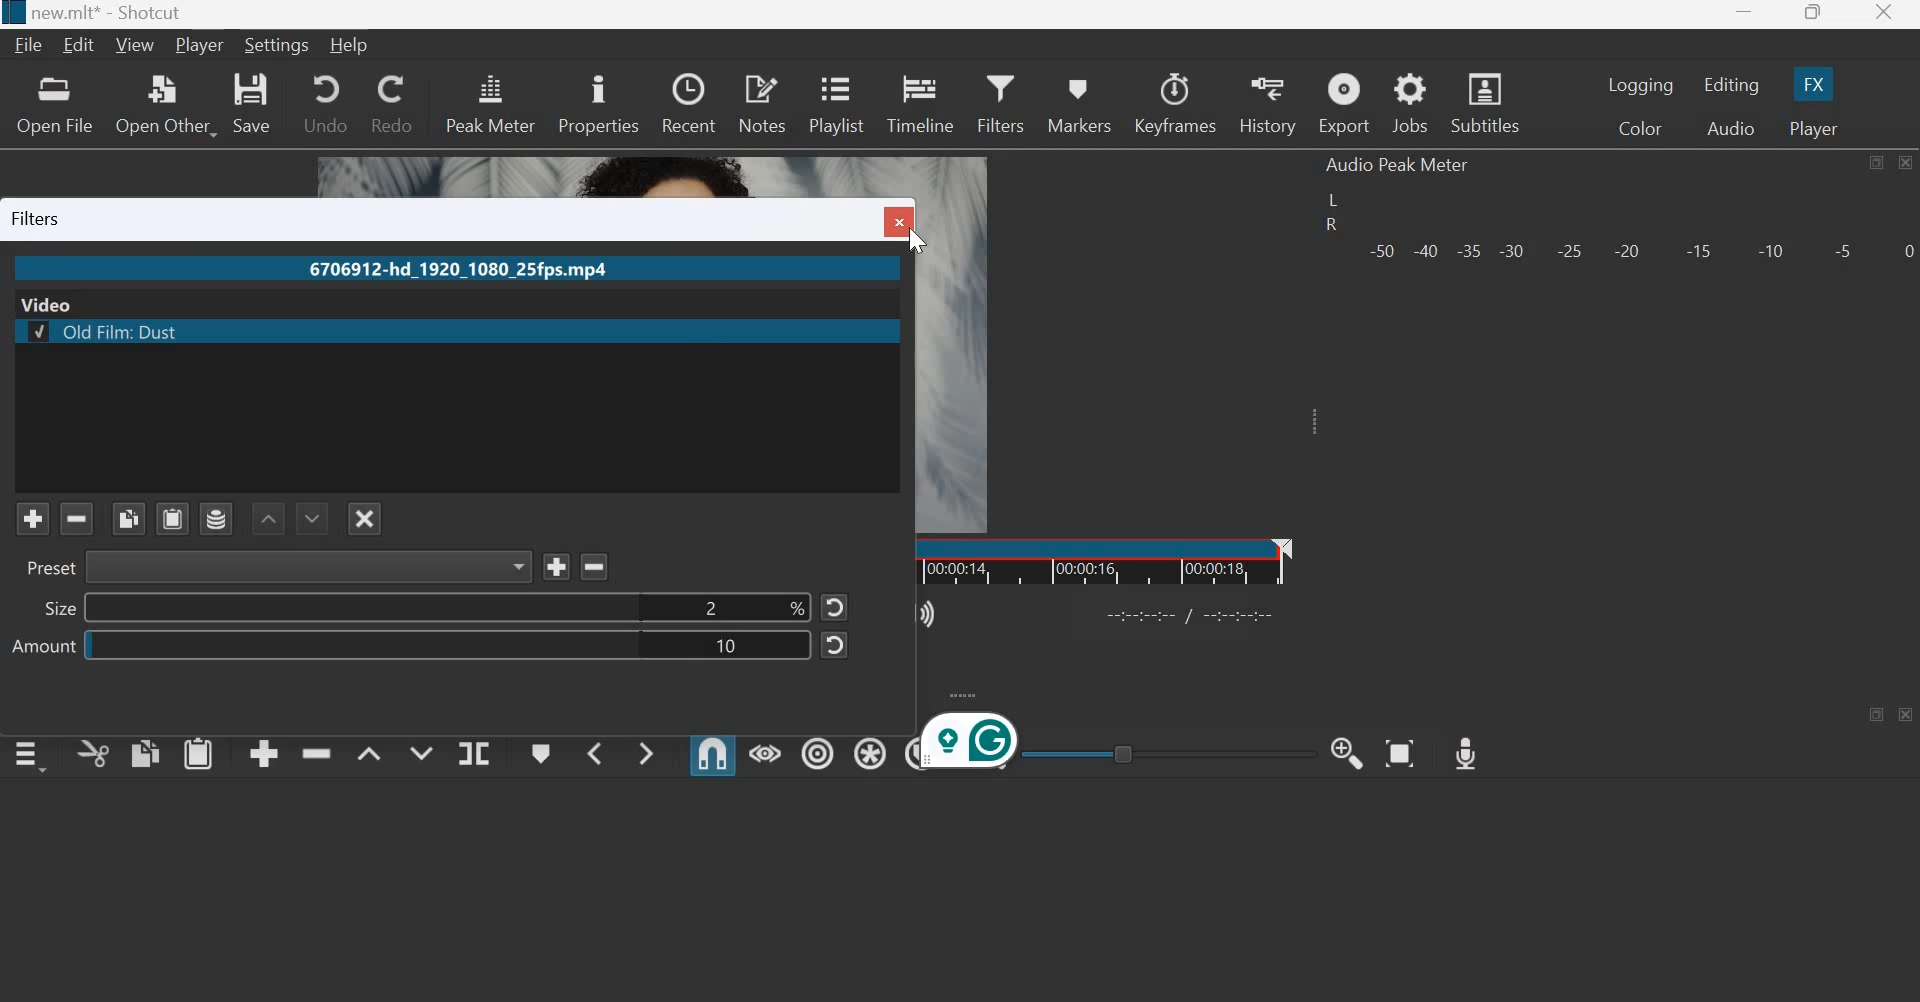 This screenshot has width=1920, height=1002. Describe the element at coordinates (199, 752) in the screenshot. I see `paste` at that location.